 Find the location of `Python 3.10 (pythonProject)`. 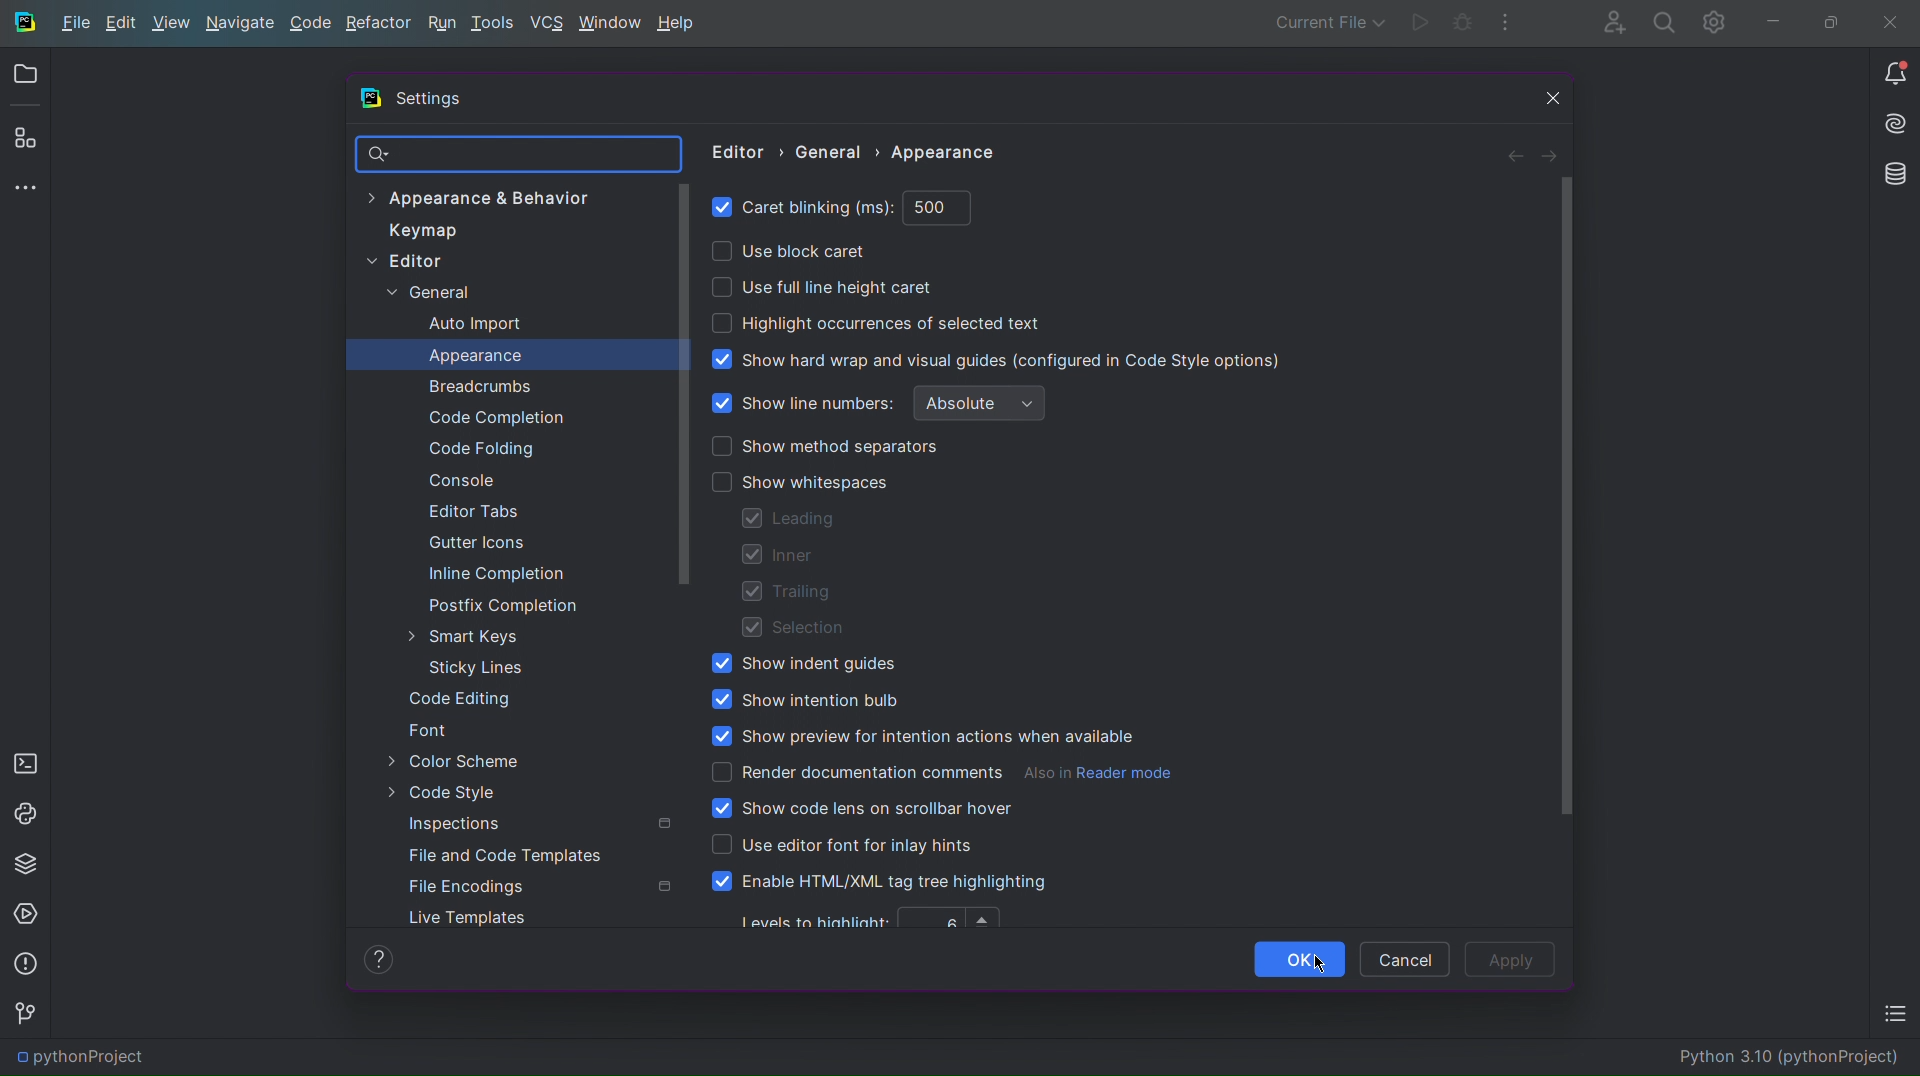

Python 3.10 (pythonProject) is located at coordinates (1792, 1056).